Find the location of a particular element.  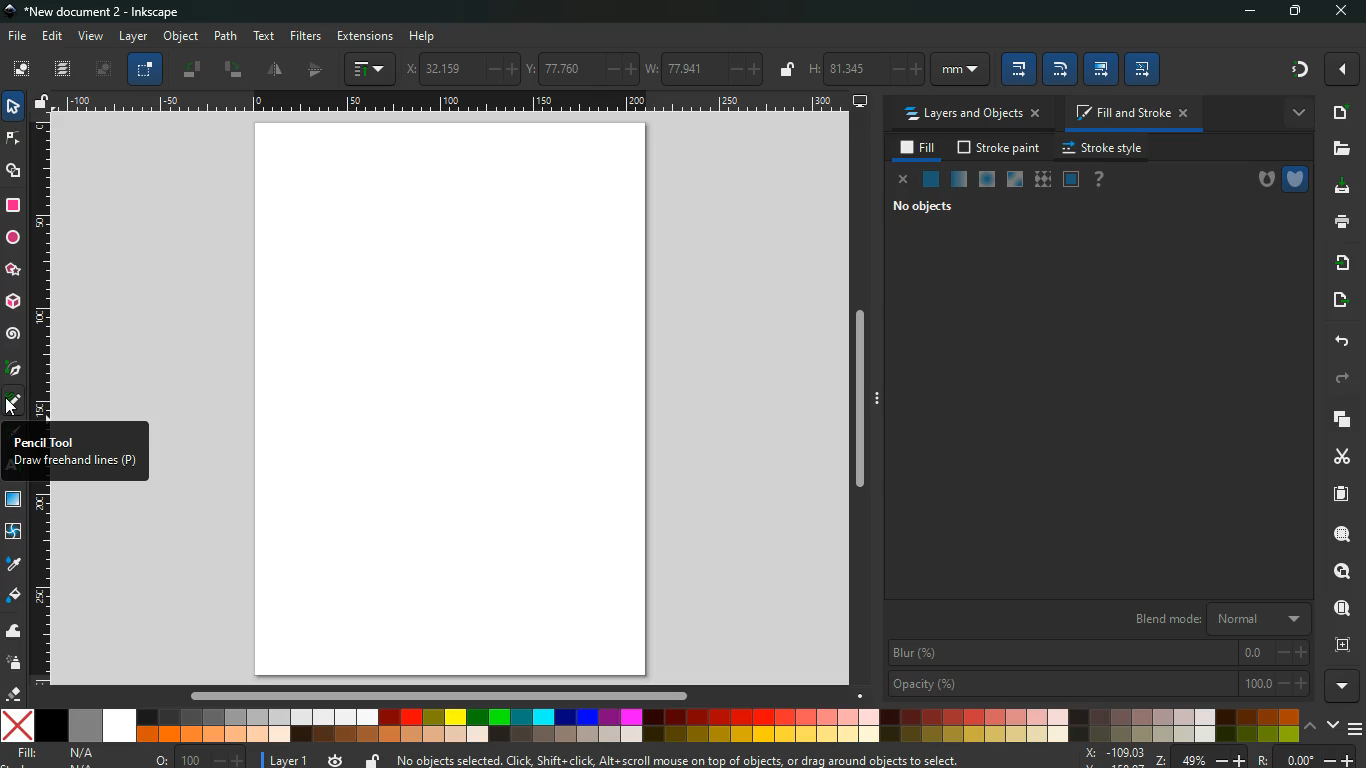

layer 1 is located at coordinates (291, 759).